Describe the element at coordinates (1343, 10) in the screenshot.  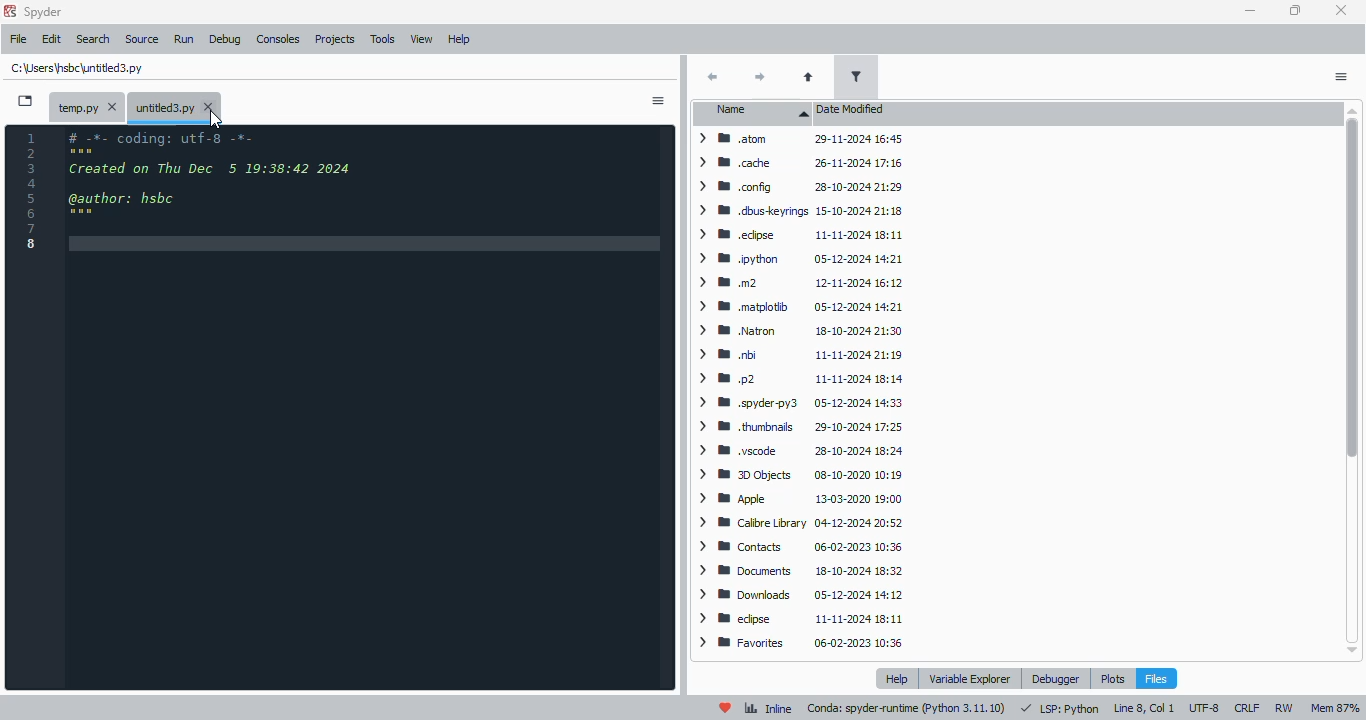
I see `close` at that location.